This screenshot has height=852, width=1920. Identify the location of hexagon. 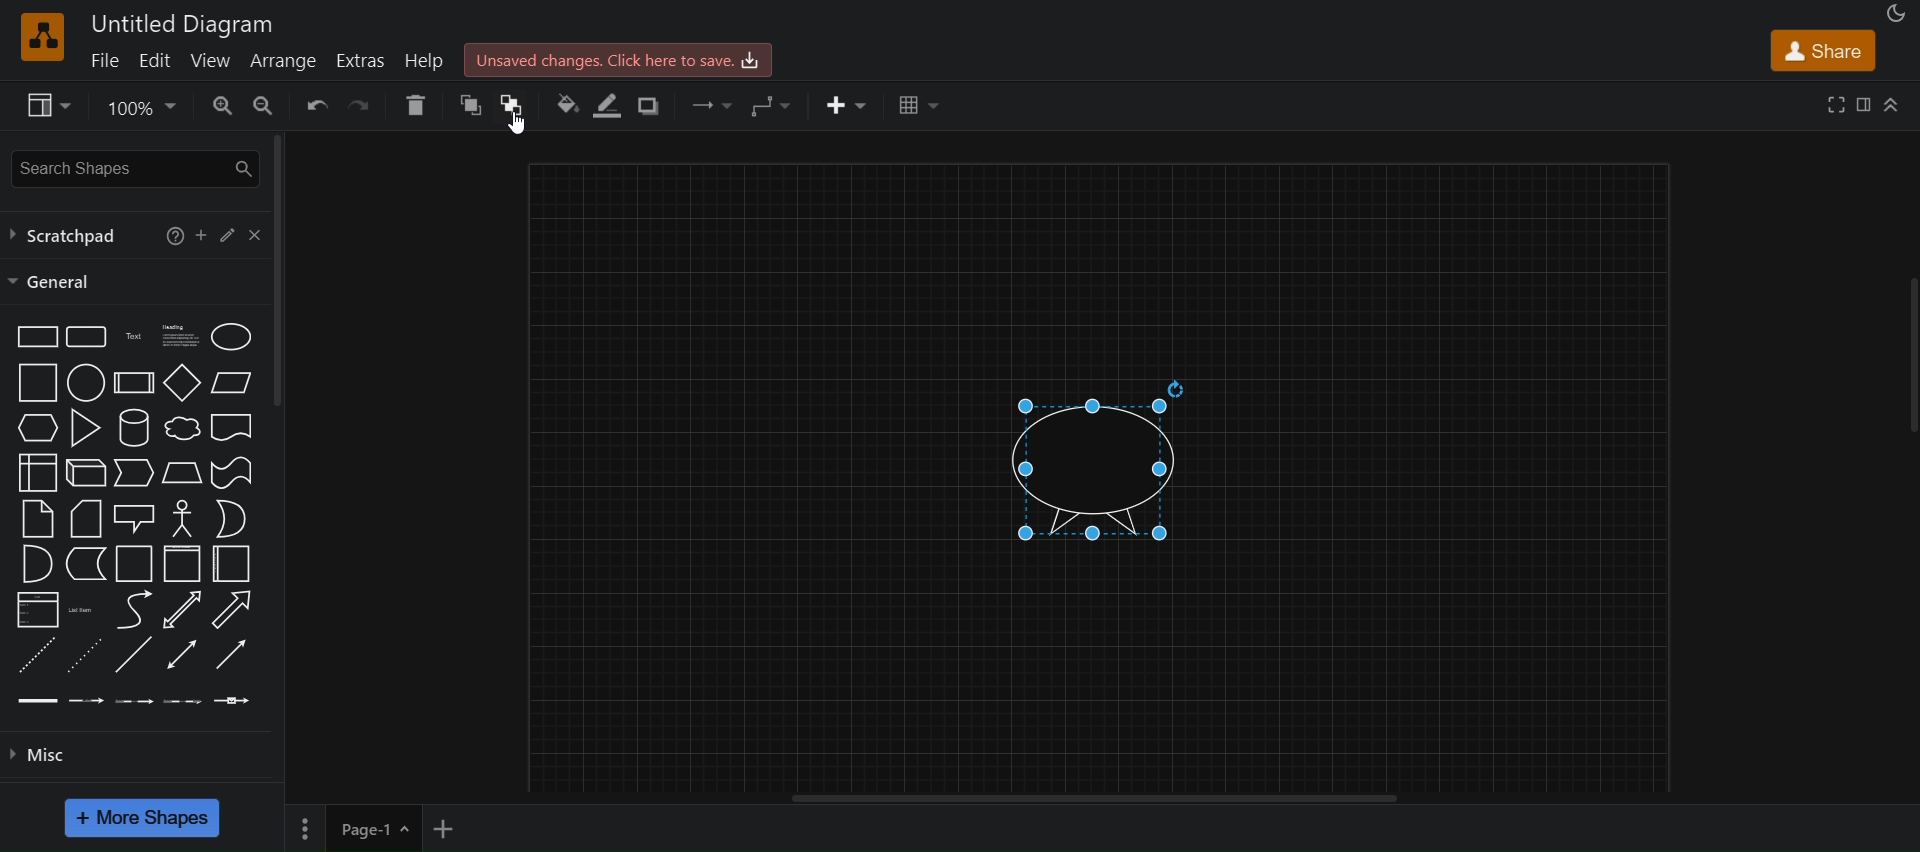
(39, 426).